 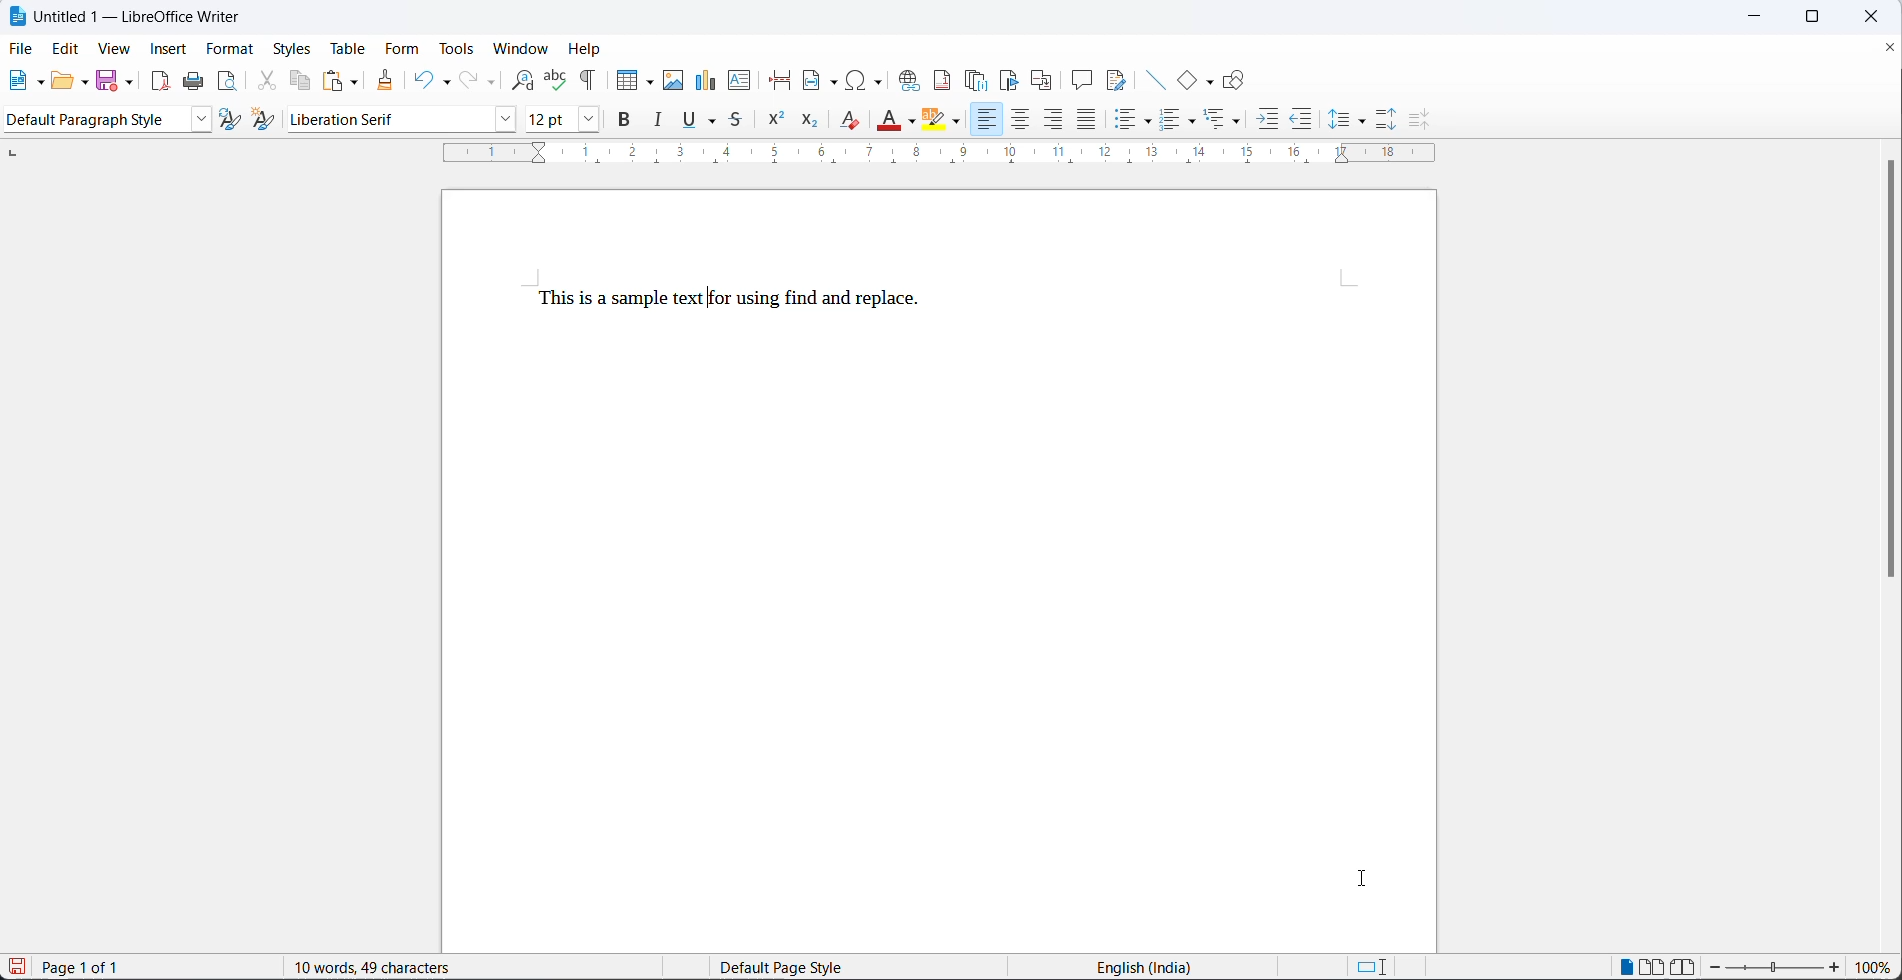 I want to click on toggle ordered list options, so click(x=1195, y=123).